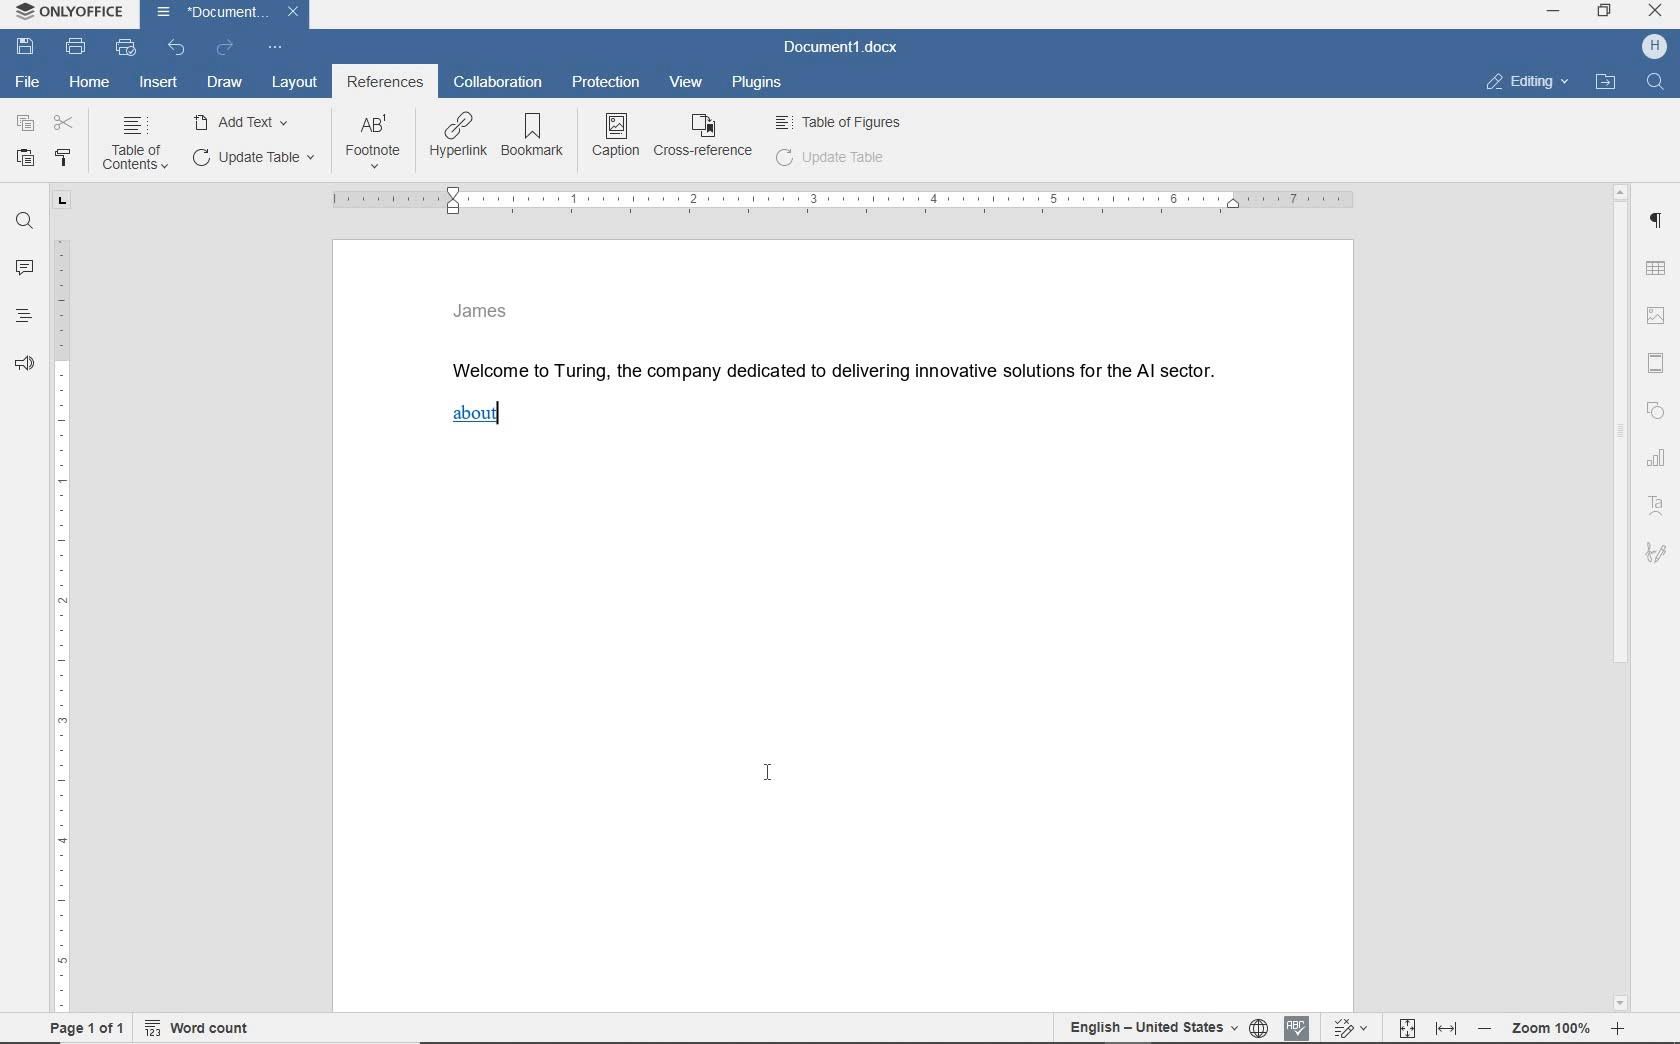  I want to click on undo, so click(177, 49).